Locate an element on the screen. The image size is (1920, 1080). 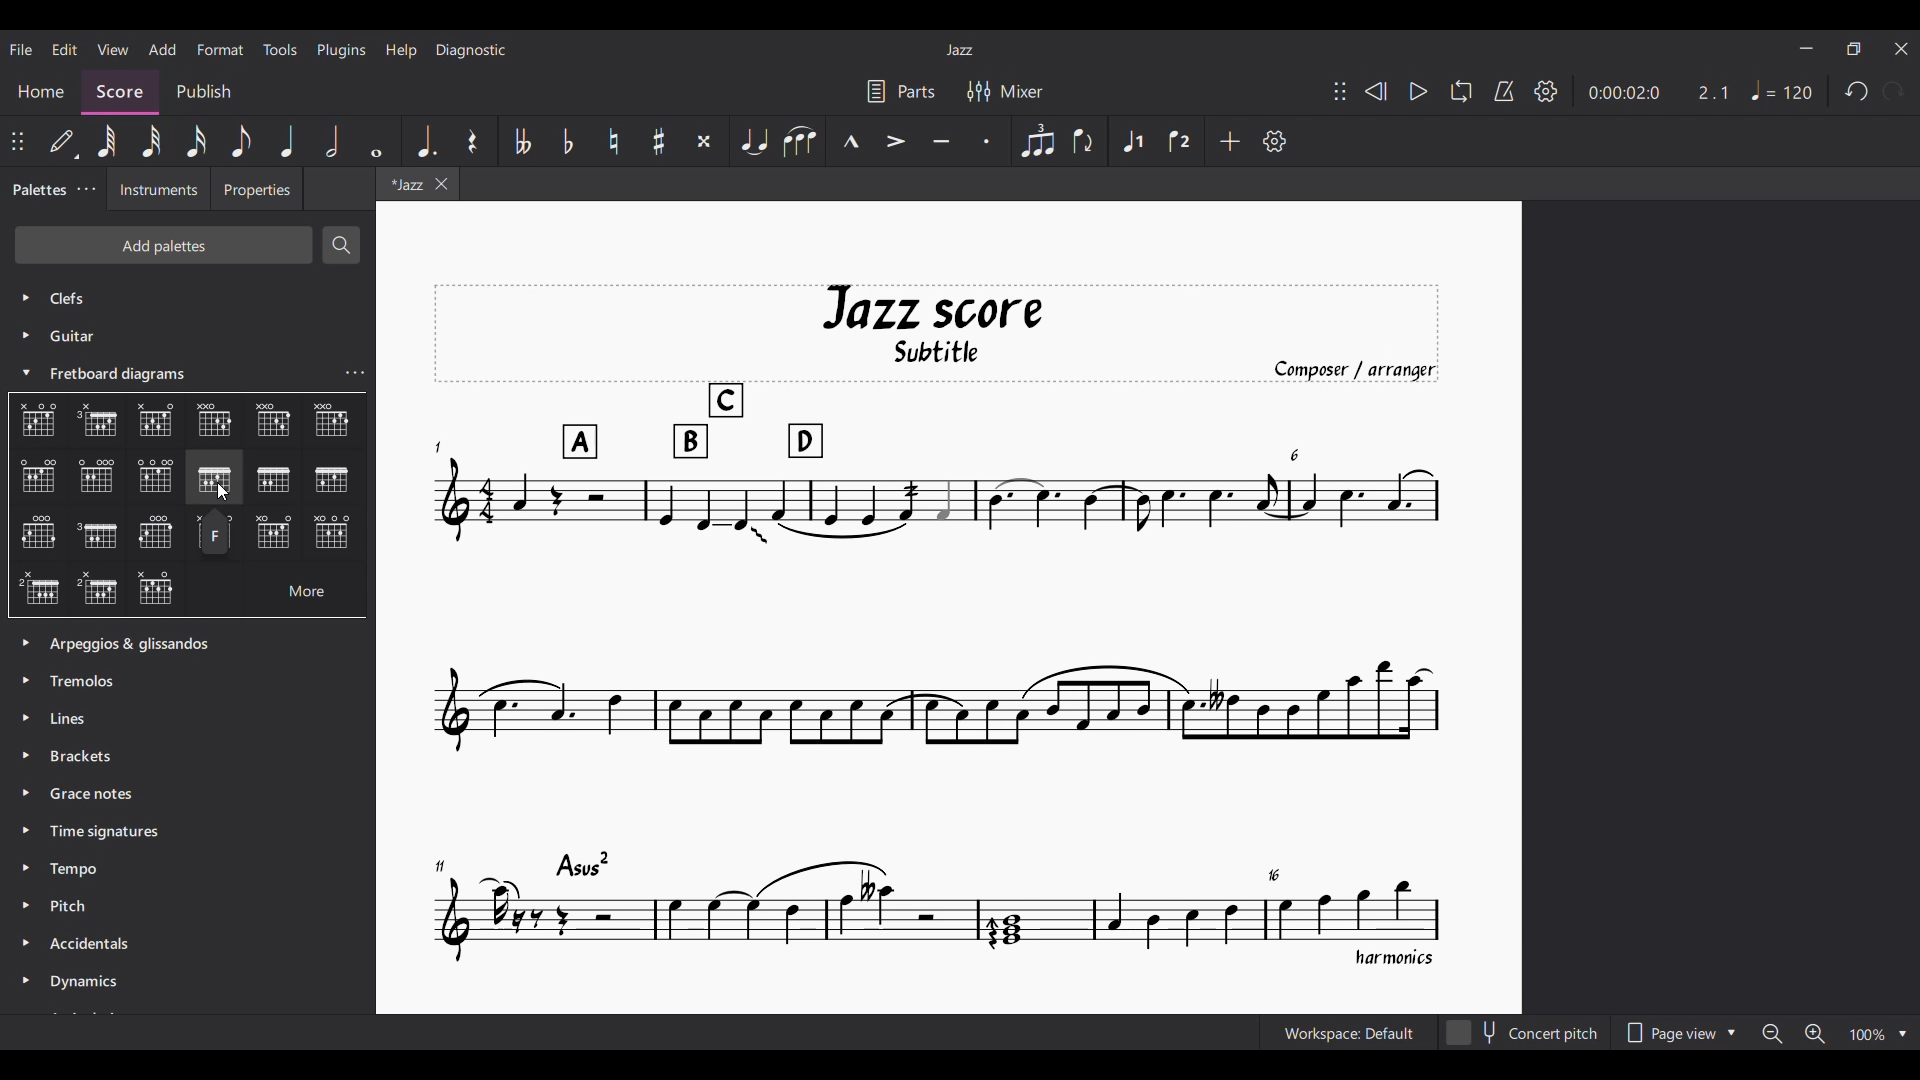
View menu is located at coordinates (113, 50).